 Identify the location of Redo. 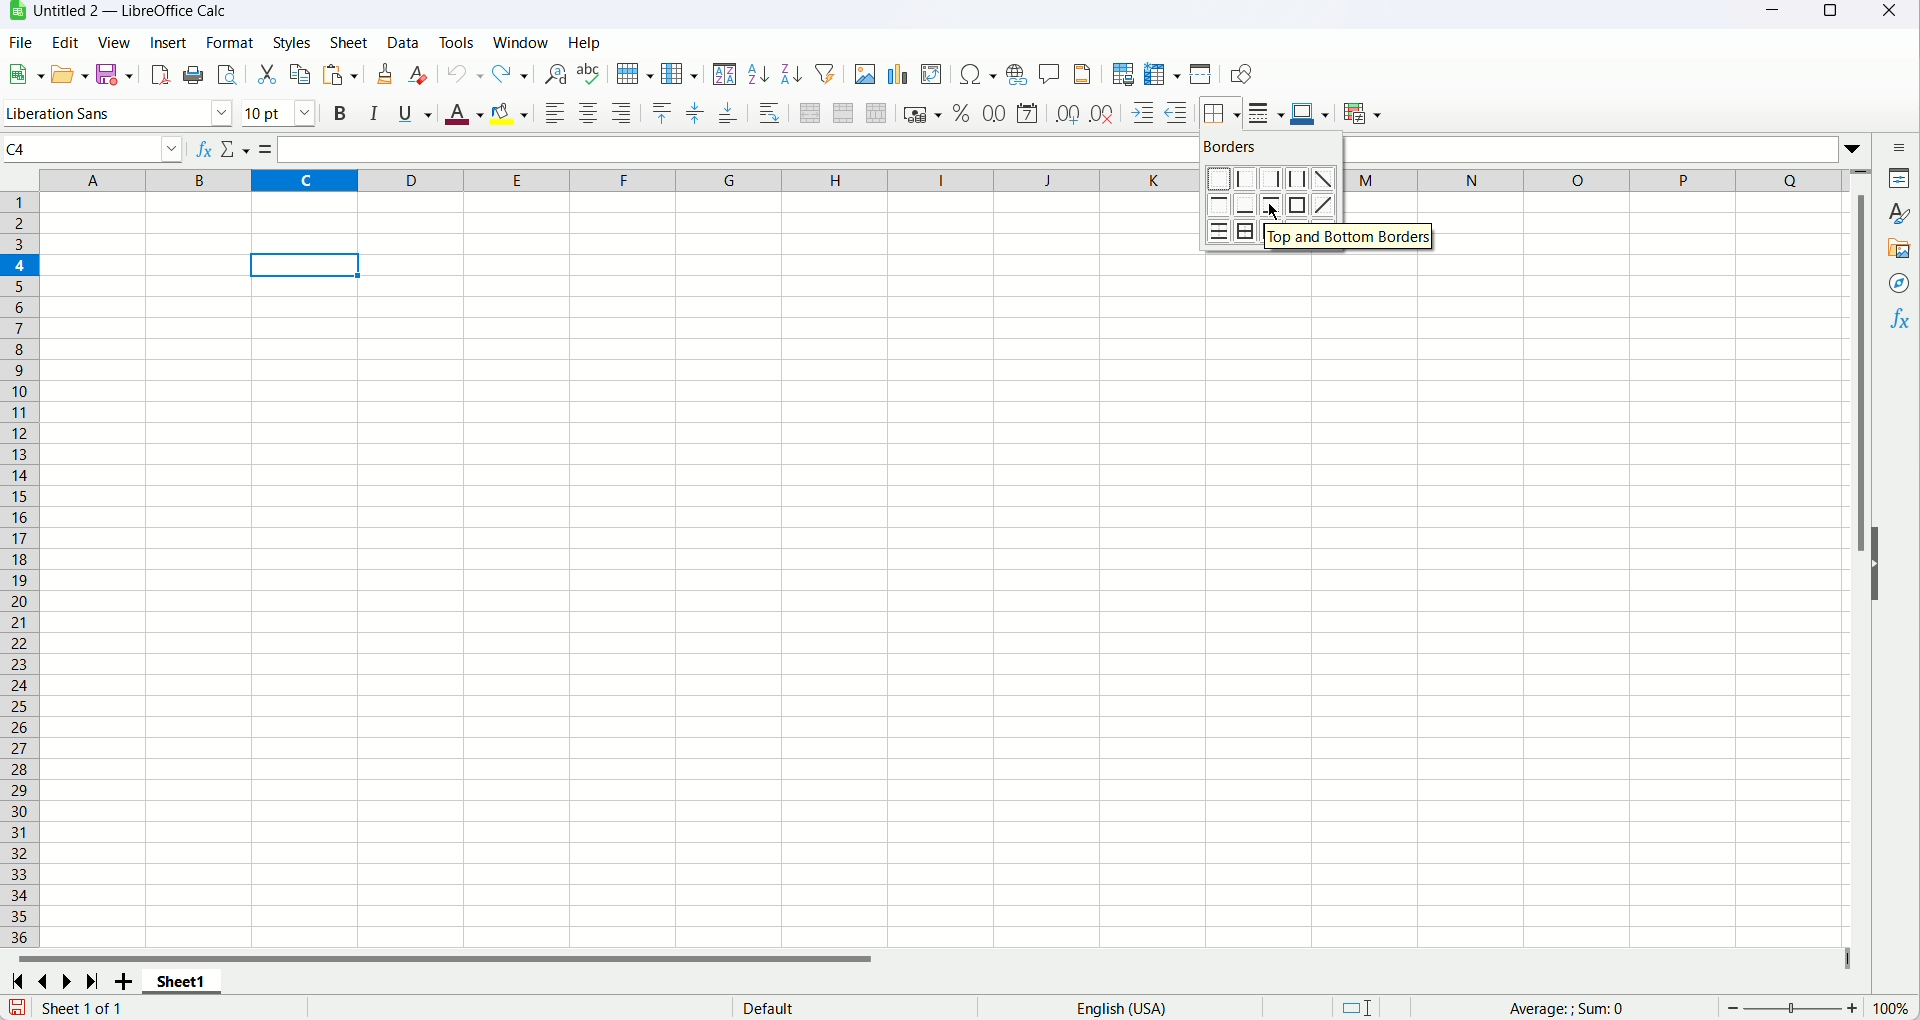
(510, 74).